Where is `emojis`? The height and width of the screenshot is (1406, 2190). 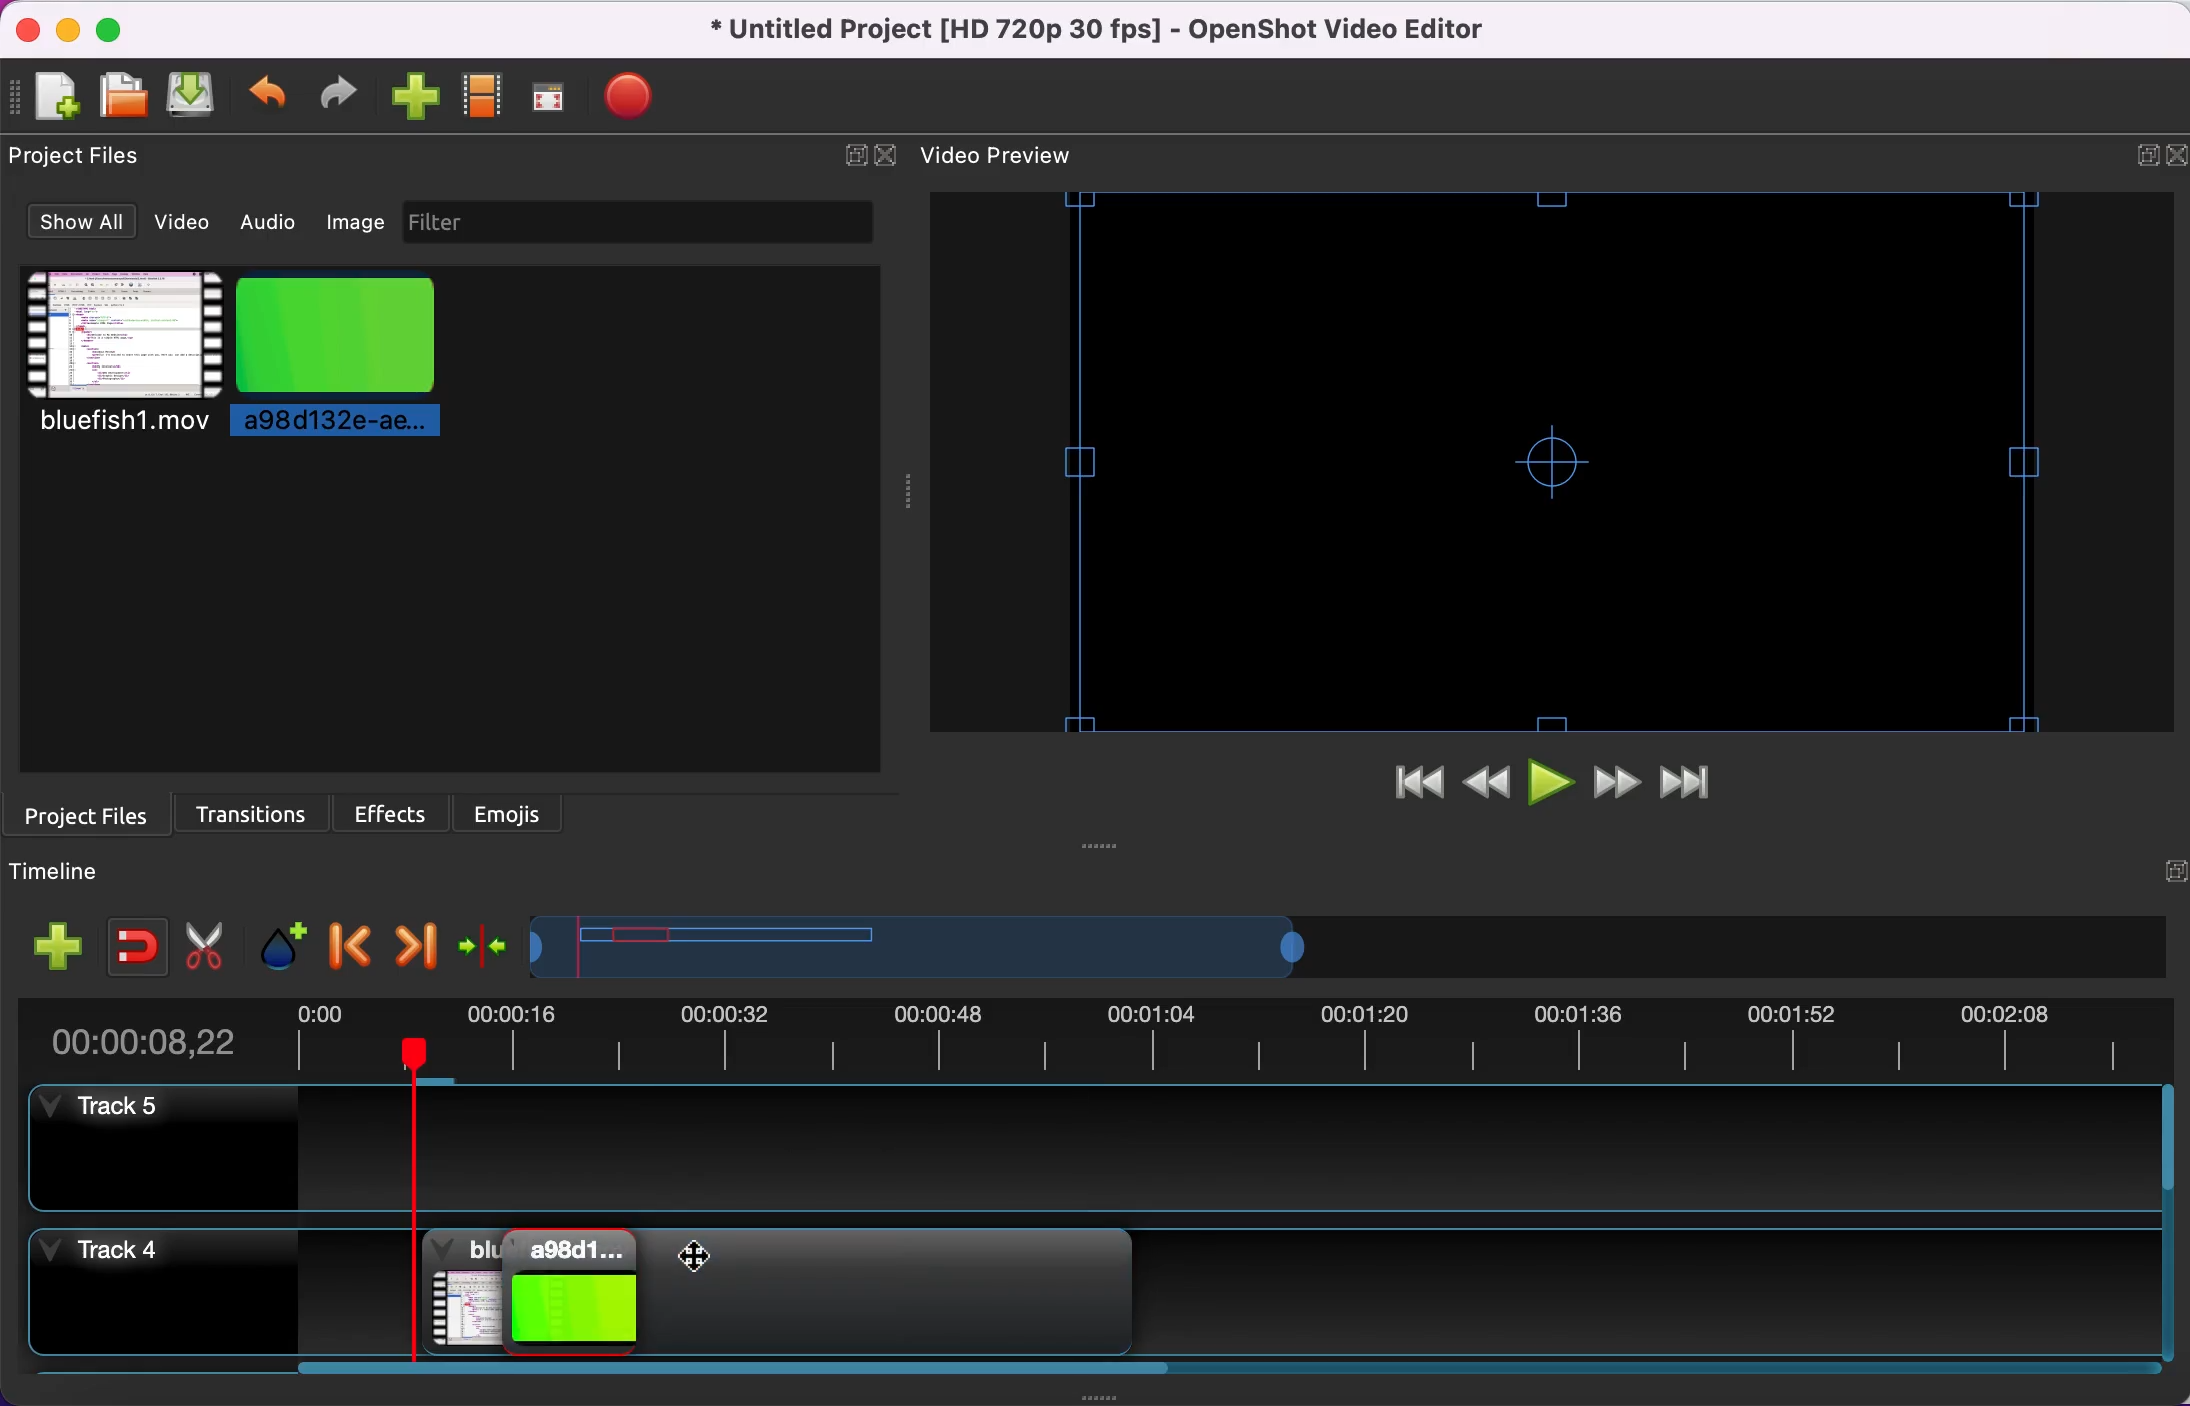
emojis is located at coordinates (521, 815).